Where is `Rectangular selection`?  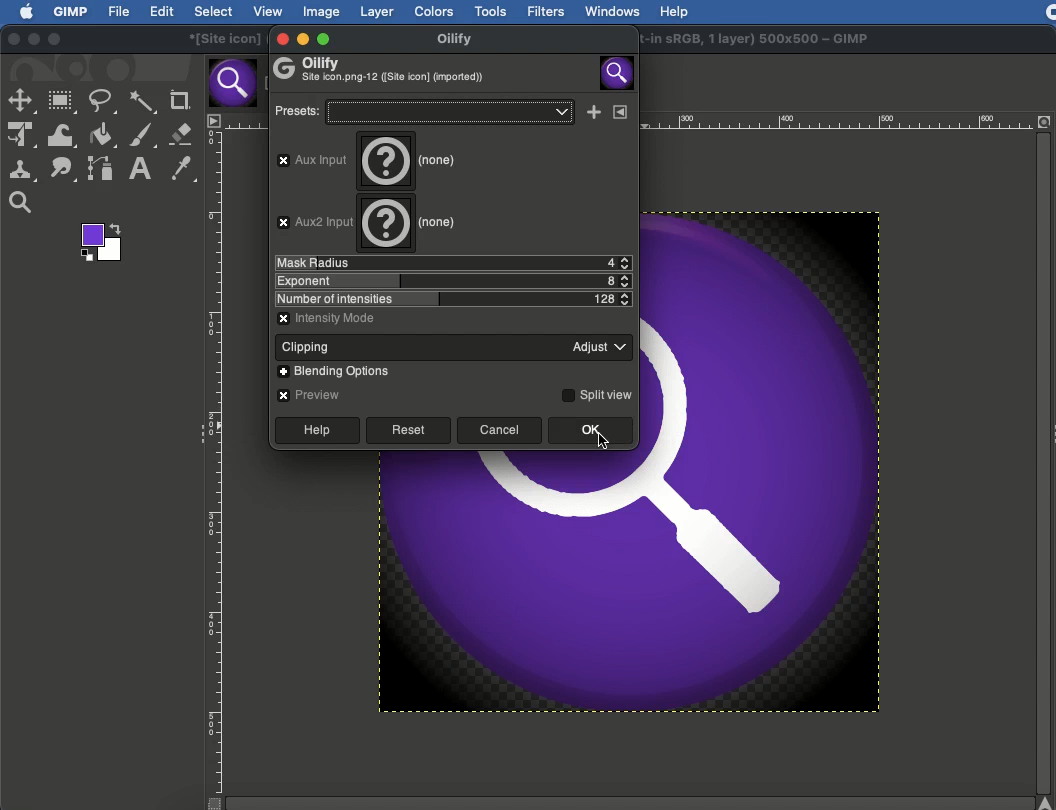 Rectangular selection is located at coordinates (62, 102).